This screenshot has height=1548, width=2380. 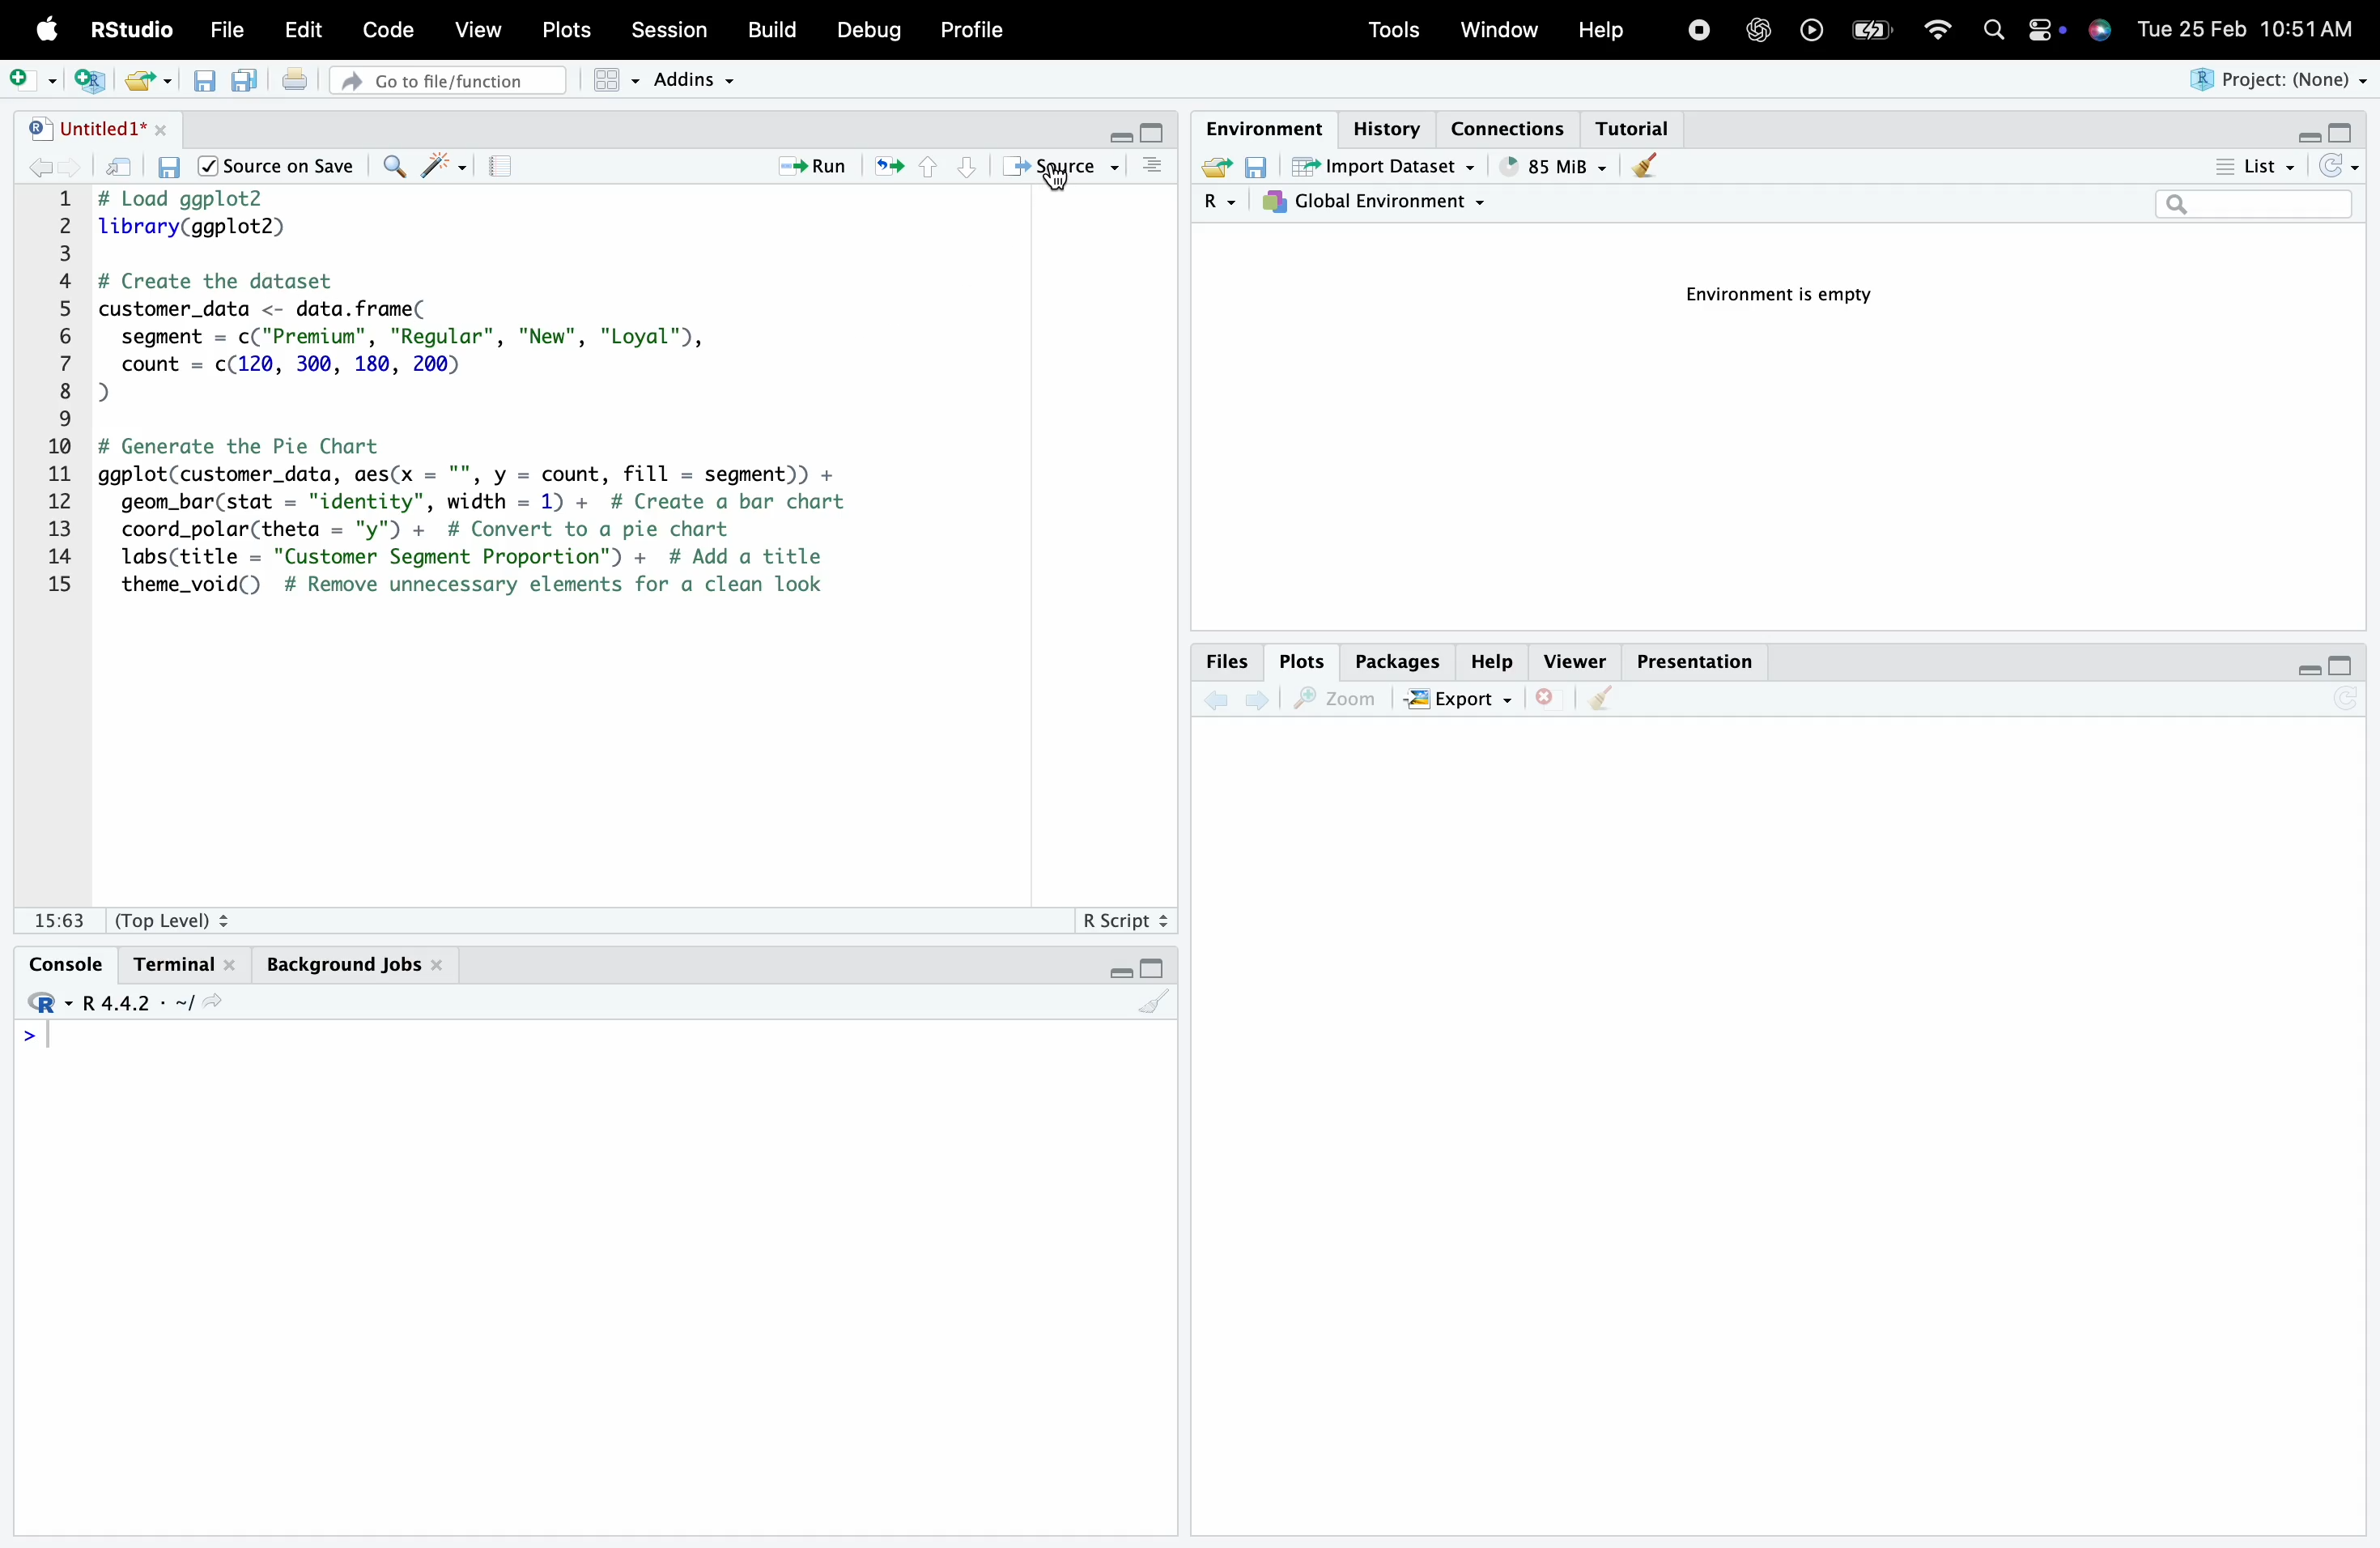 I want to click on Profile, so click(x=981, y=28).